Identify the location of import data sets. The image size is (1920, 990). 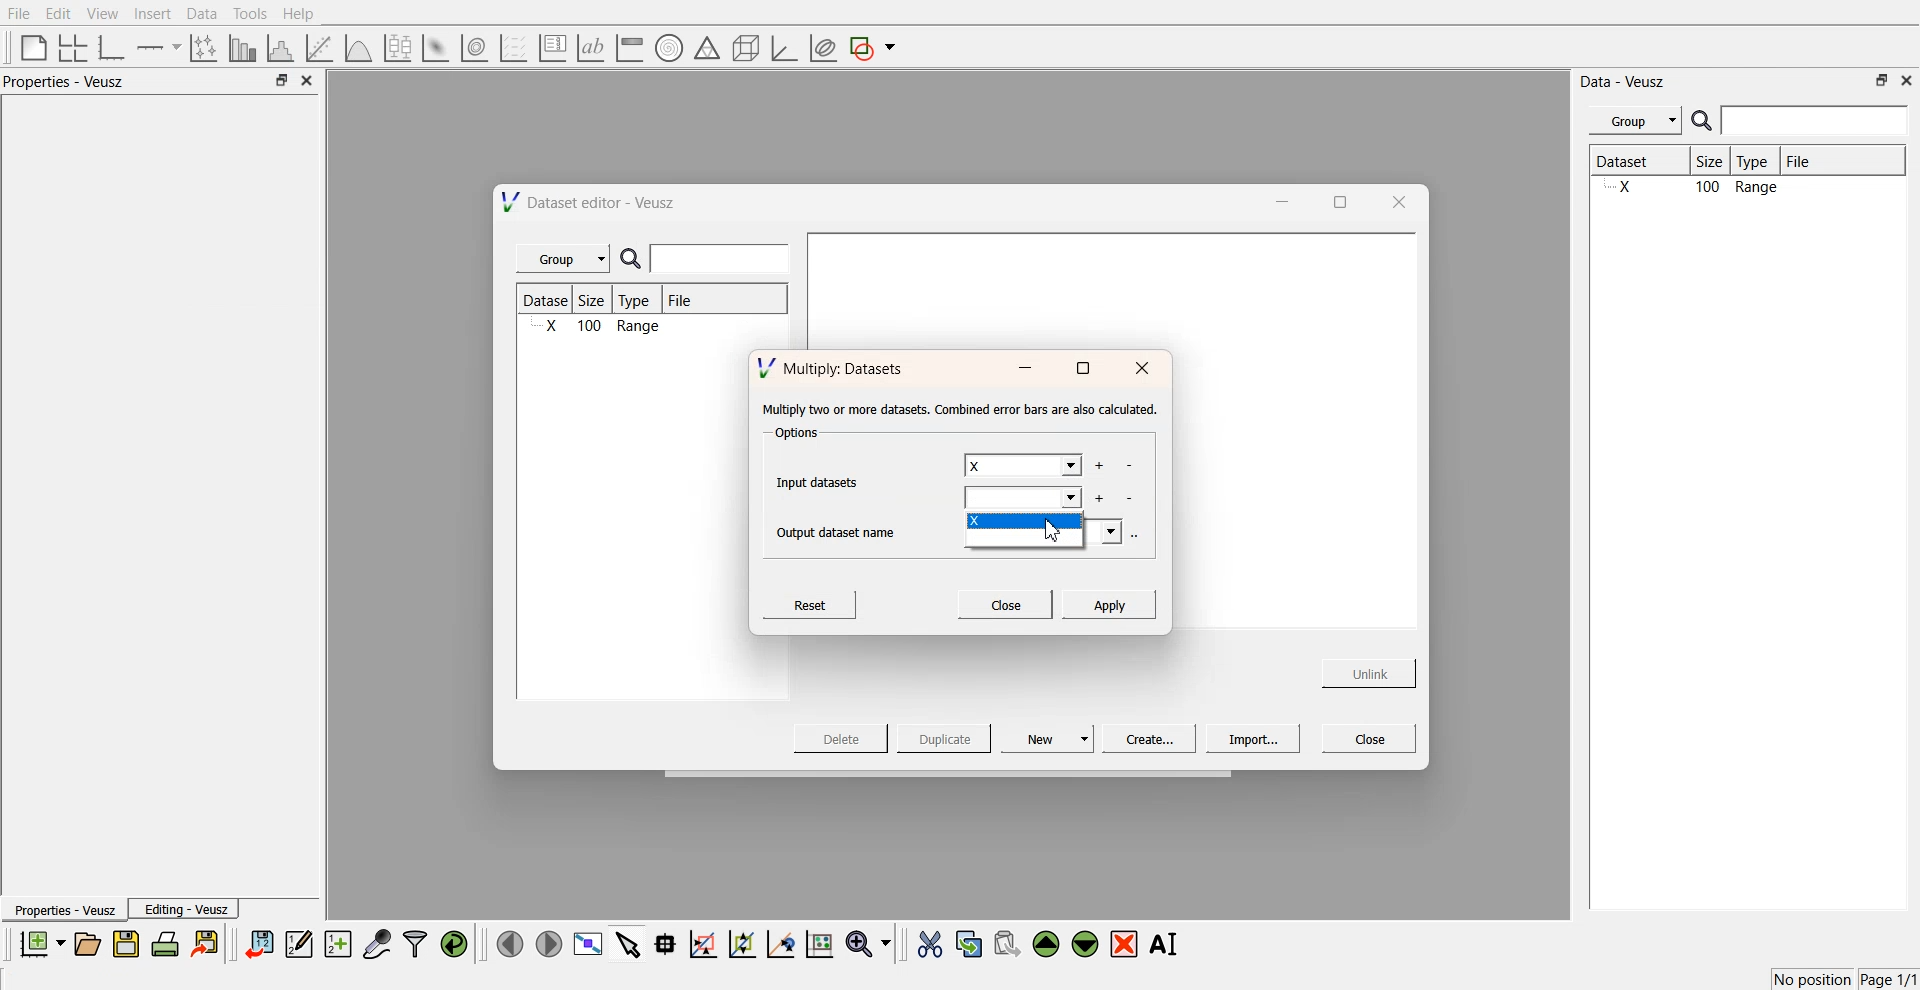
(258, 944).